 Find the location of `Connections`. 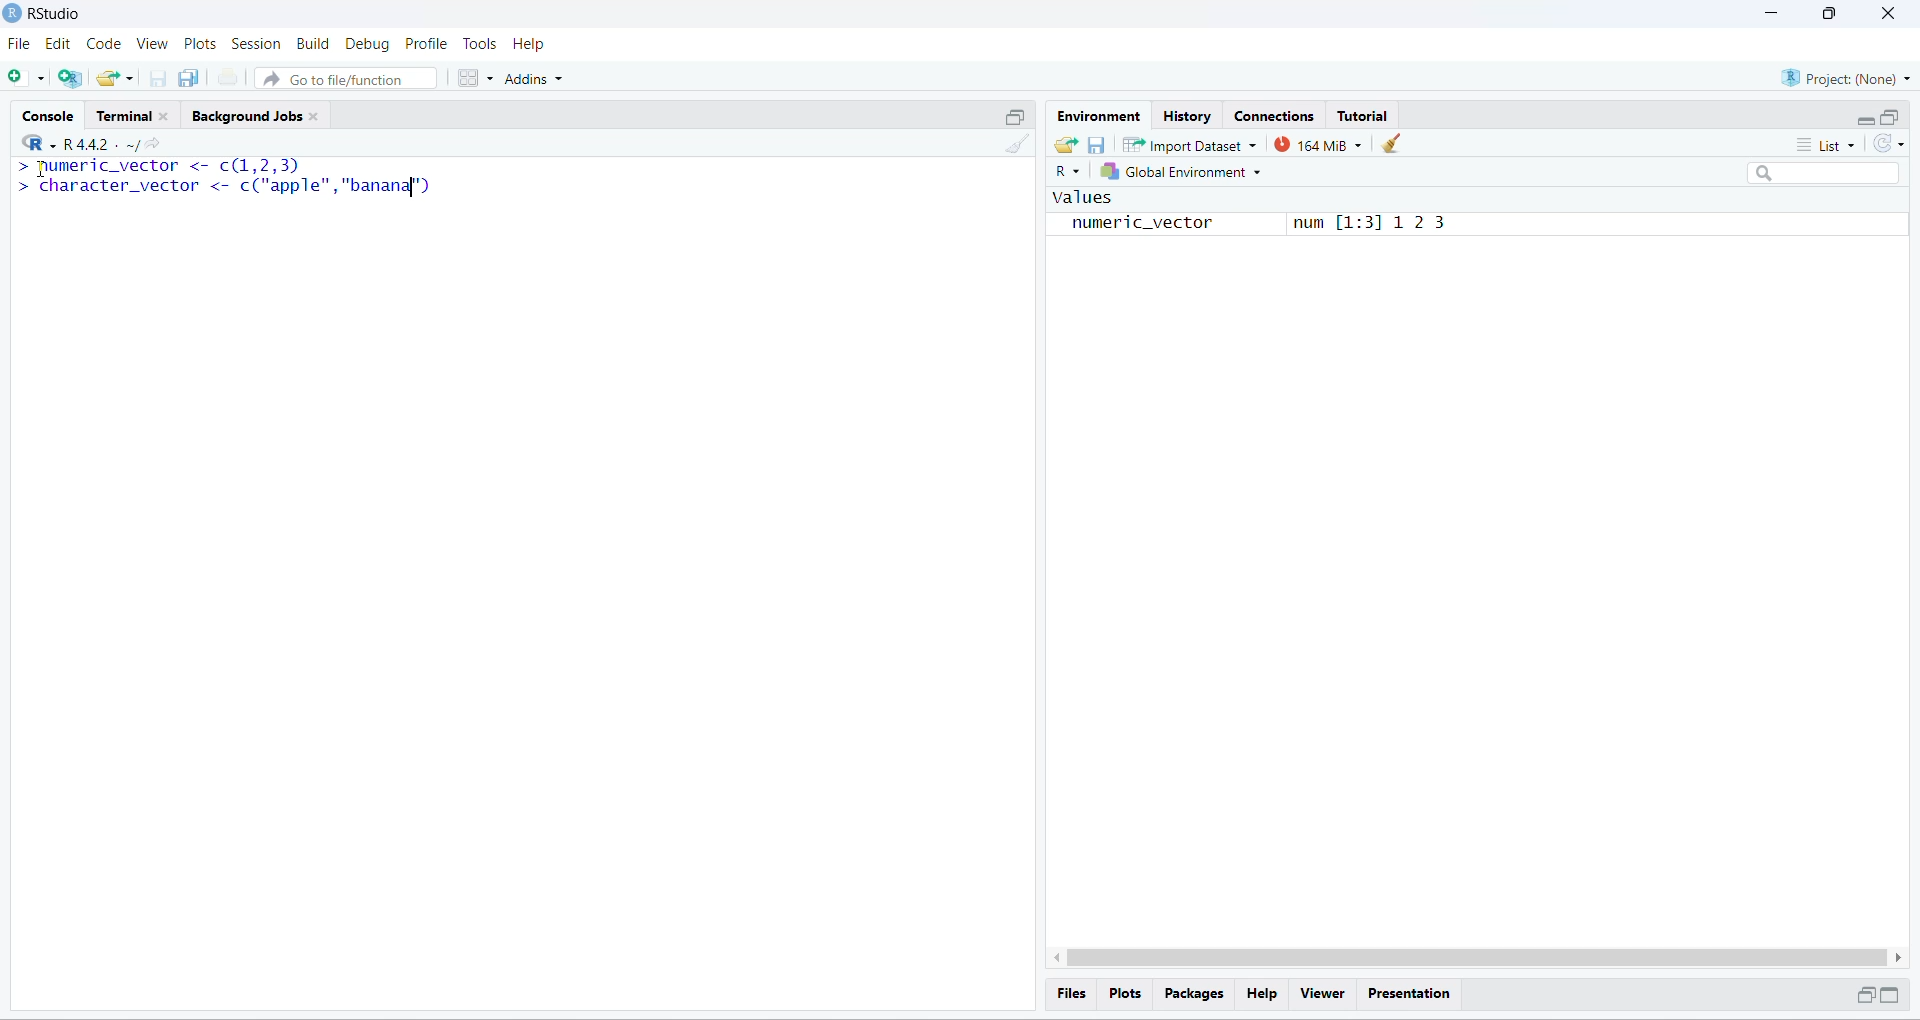

Connections is located at coordinates (1273, 114).